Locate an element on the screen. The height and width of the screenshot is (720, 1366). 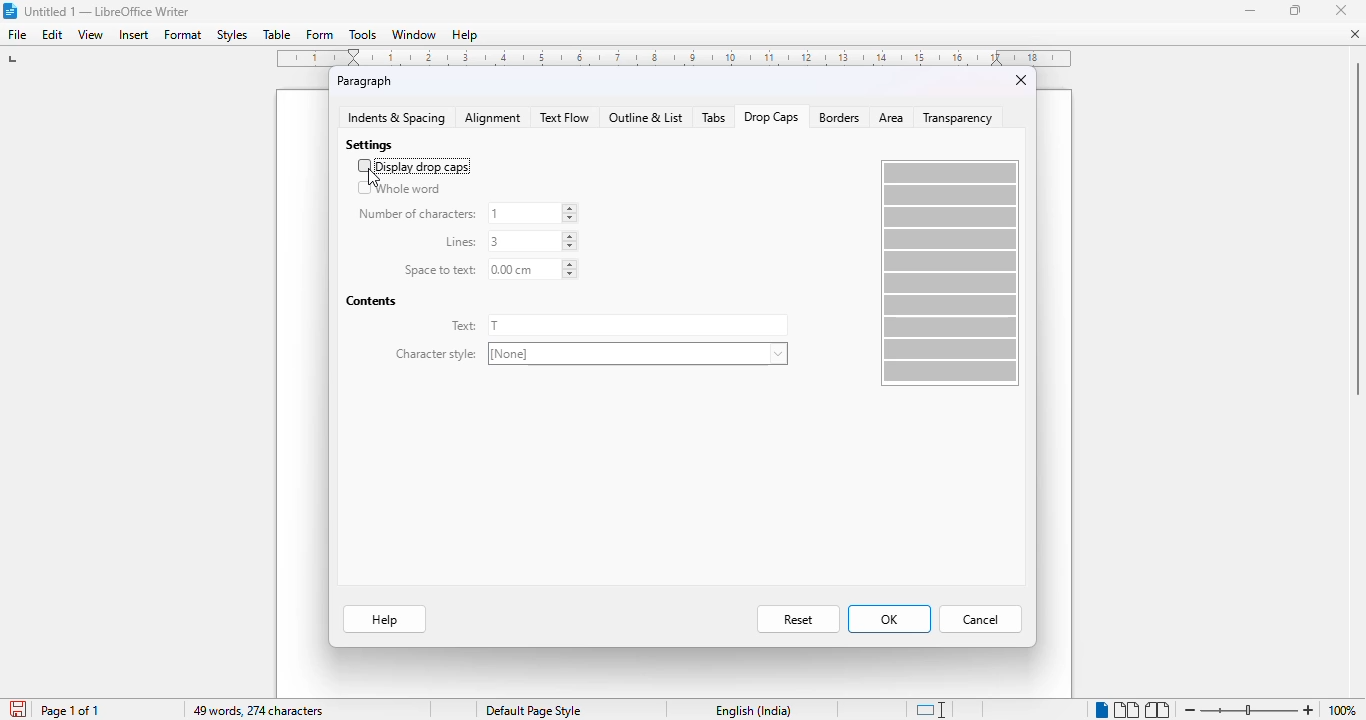
display drop caps is located at coordinates (412, 165).